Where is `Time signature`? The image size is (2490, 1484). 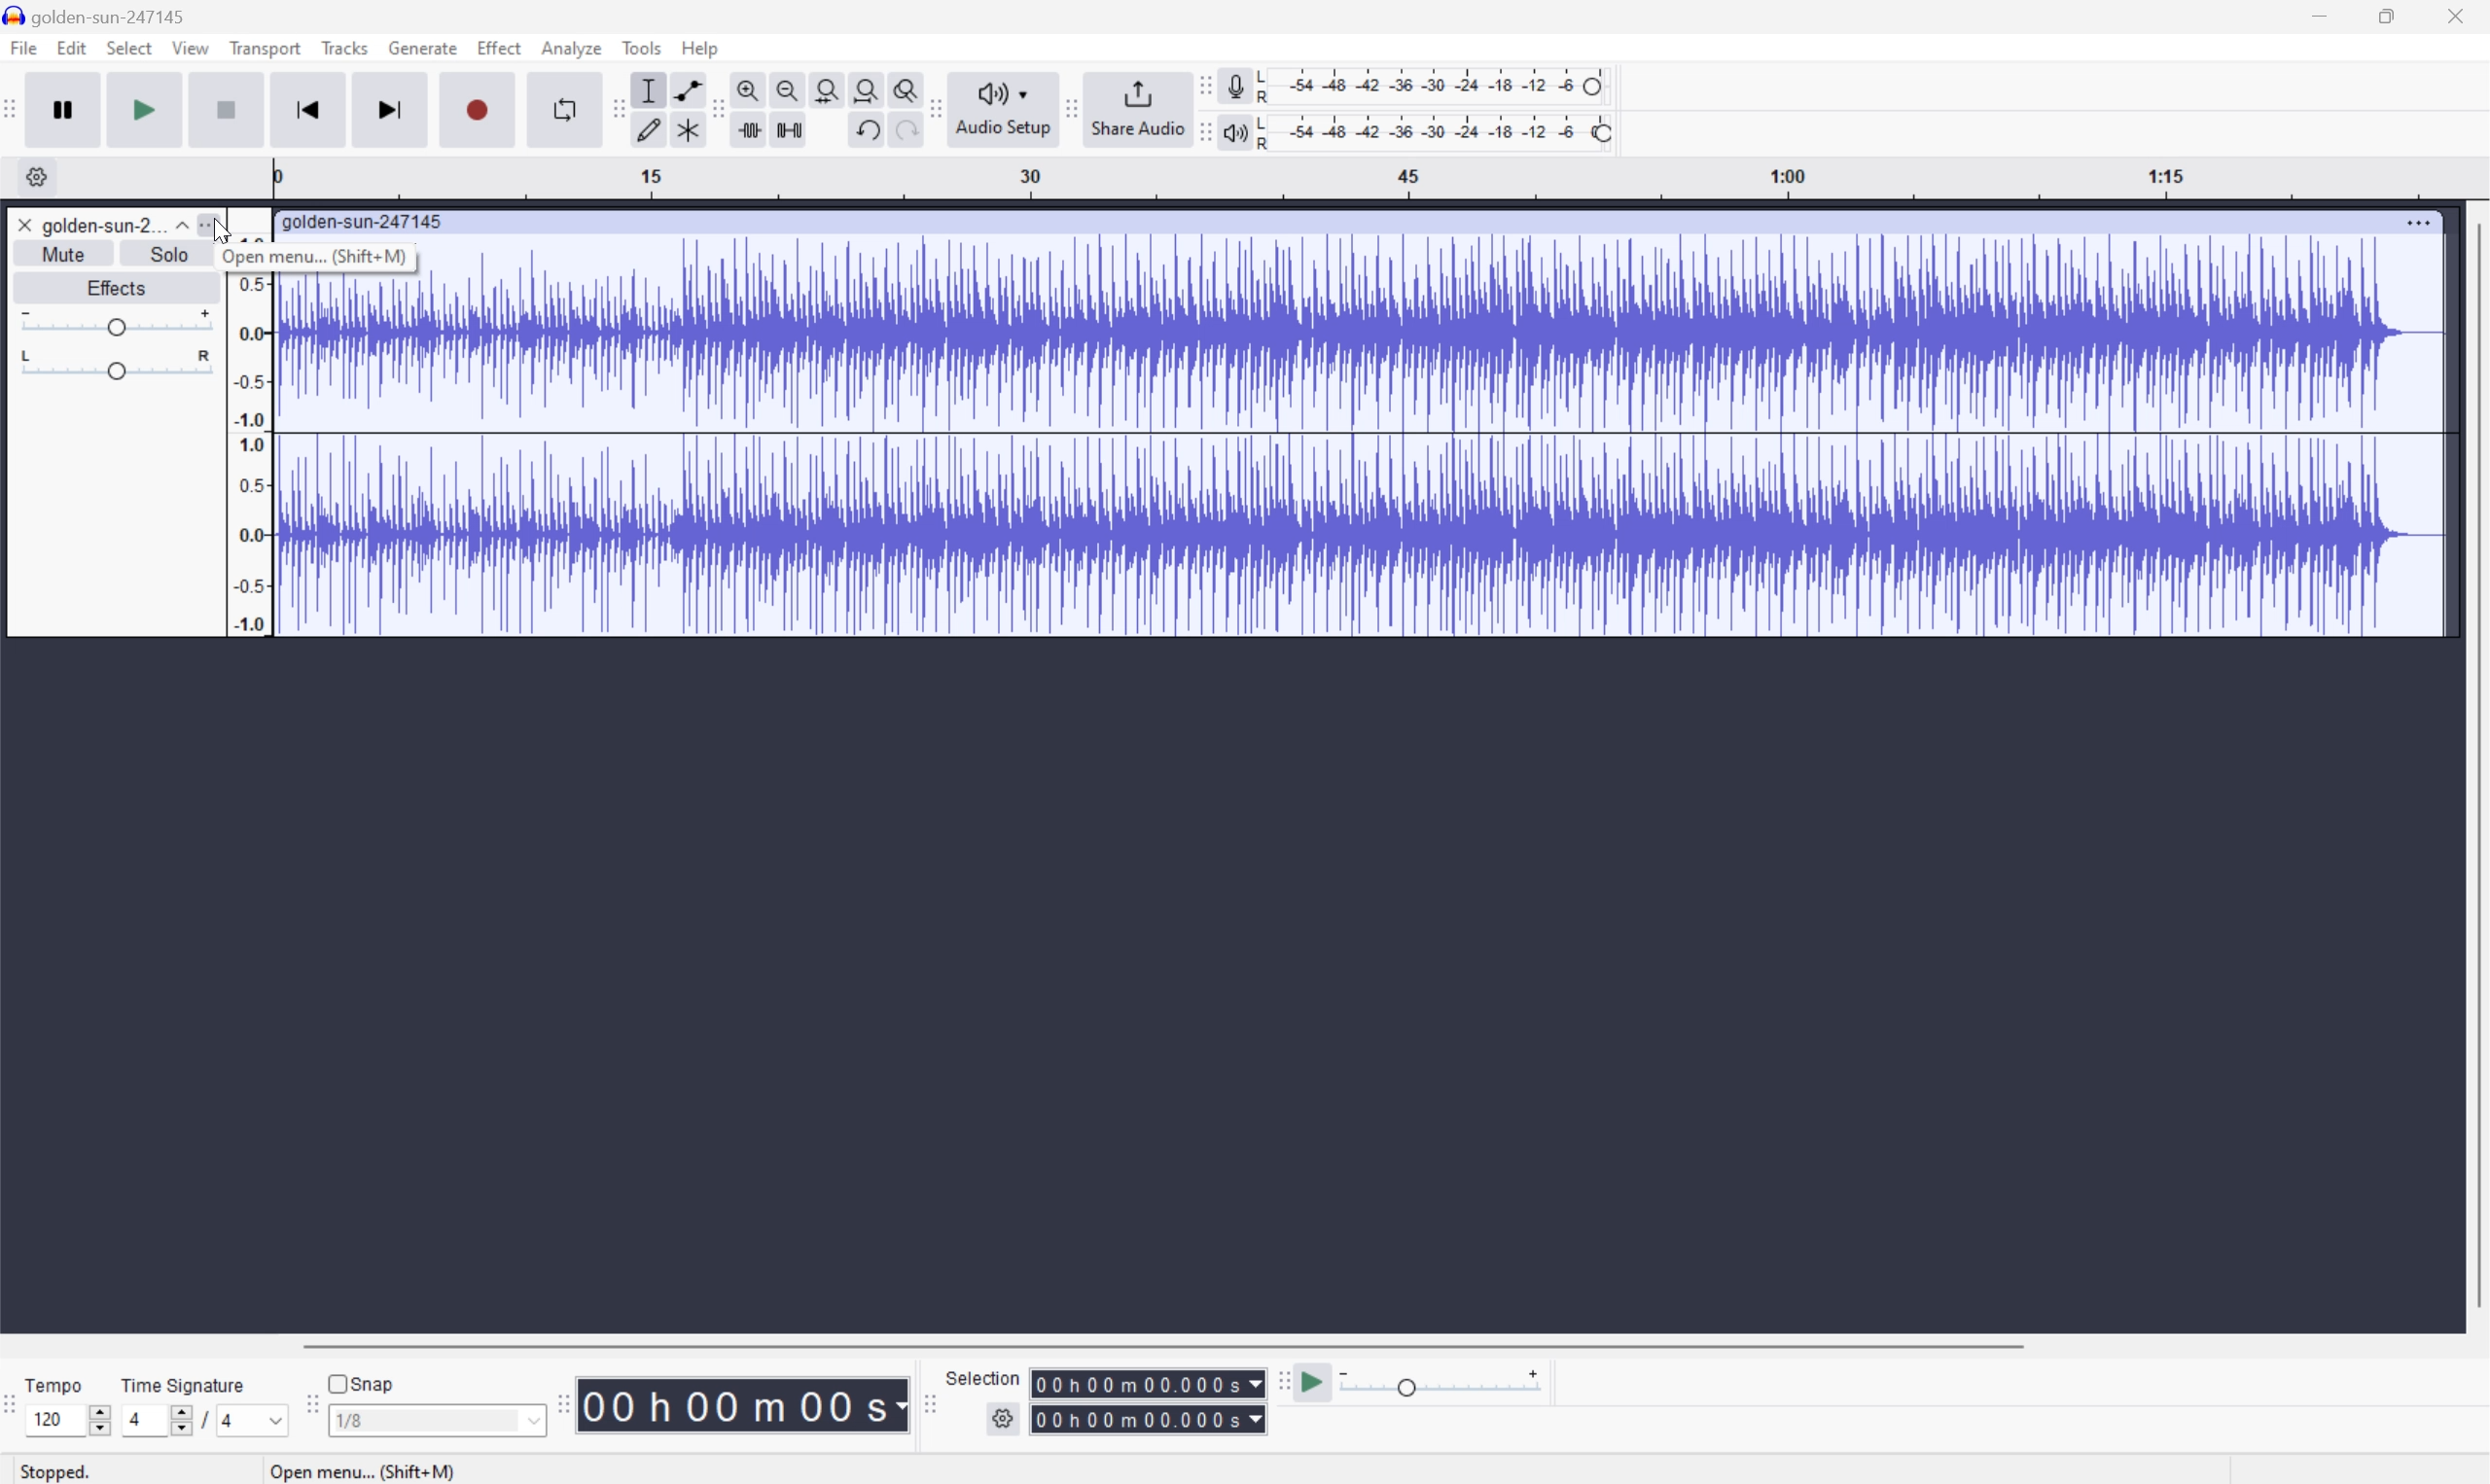
Time signature is located at coordinates (184, 1382).